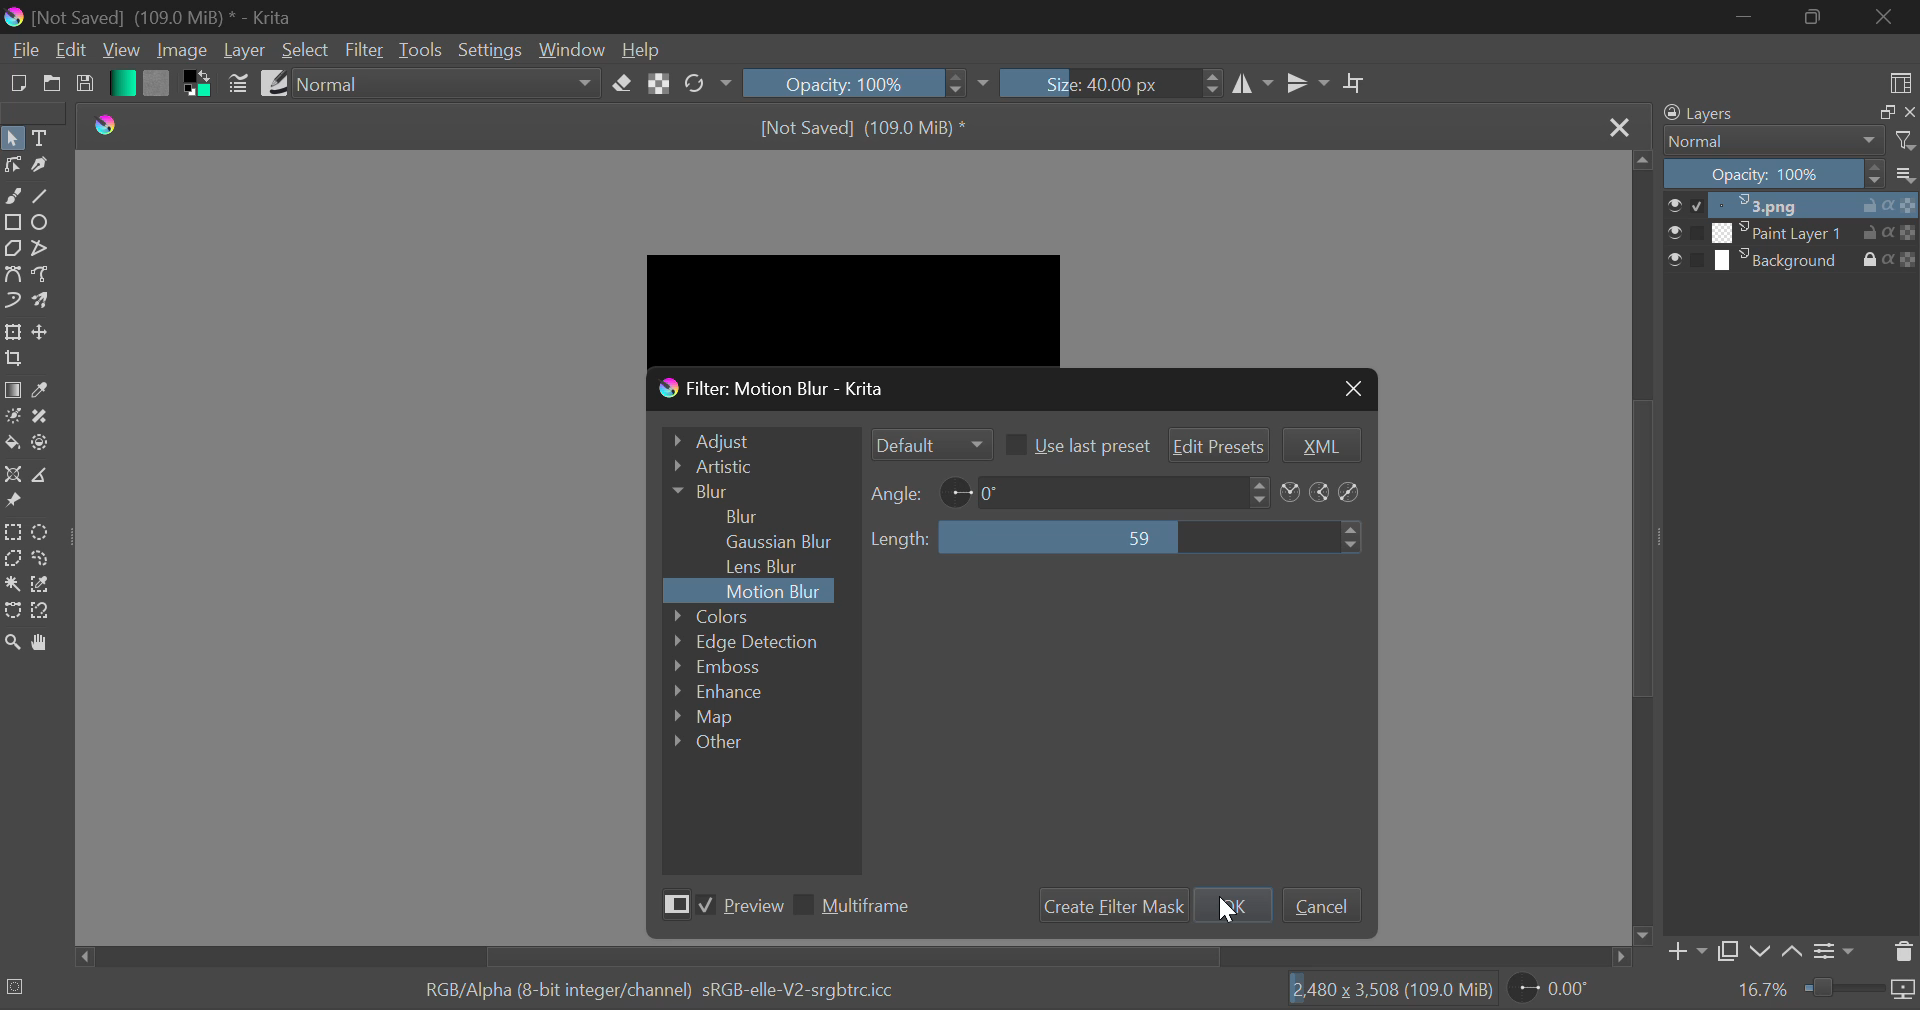  What do you see at coordinates (643, 986) in the screenshot?
I see `RGB/Alpha (8-bit integer/channel) sRGB-elle-V2-srgbtrc.icc` at bounding box center [643, 986].